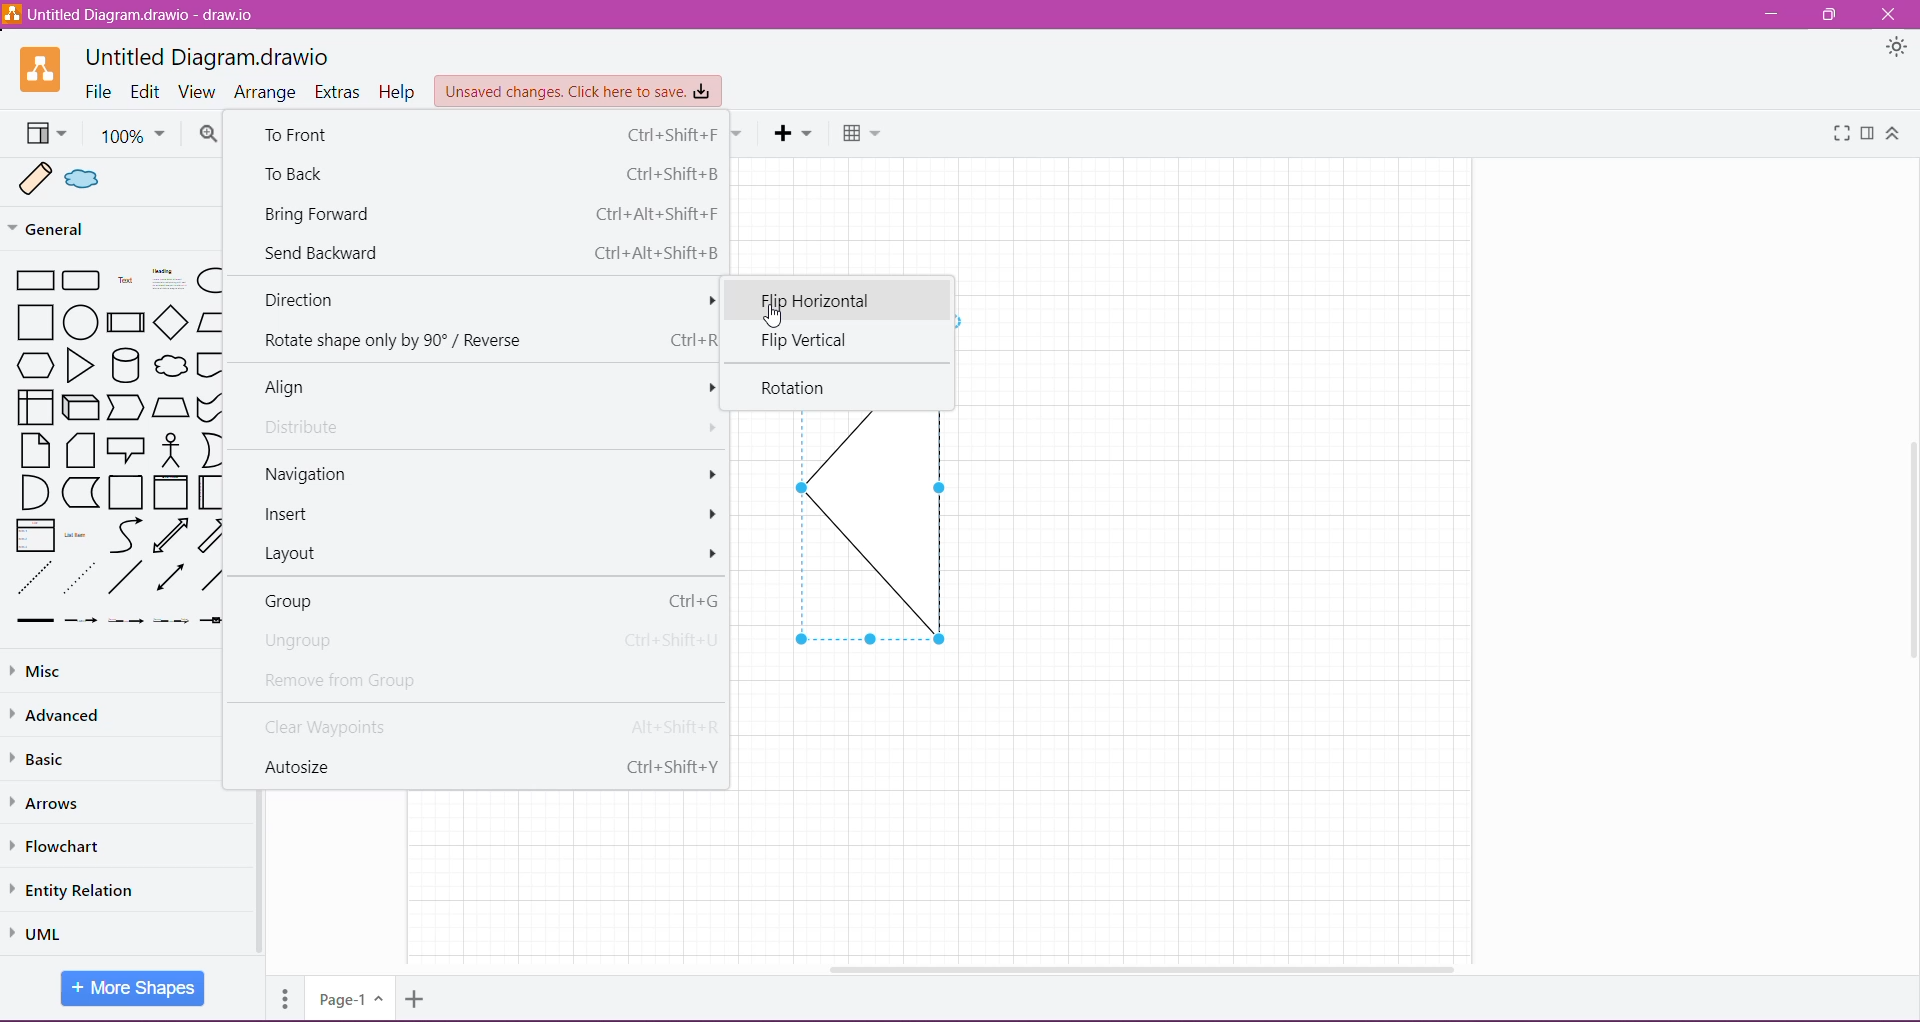 The height and width of the screenshot is (1022, 1920). I want to click on Untitled Diagram.draw.io - draw.io, so click(132, 14).